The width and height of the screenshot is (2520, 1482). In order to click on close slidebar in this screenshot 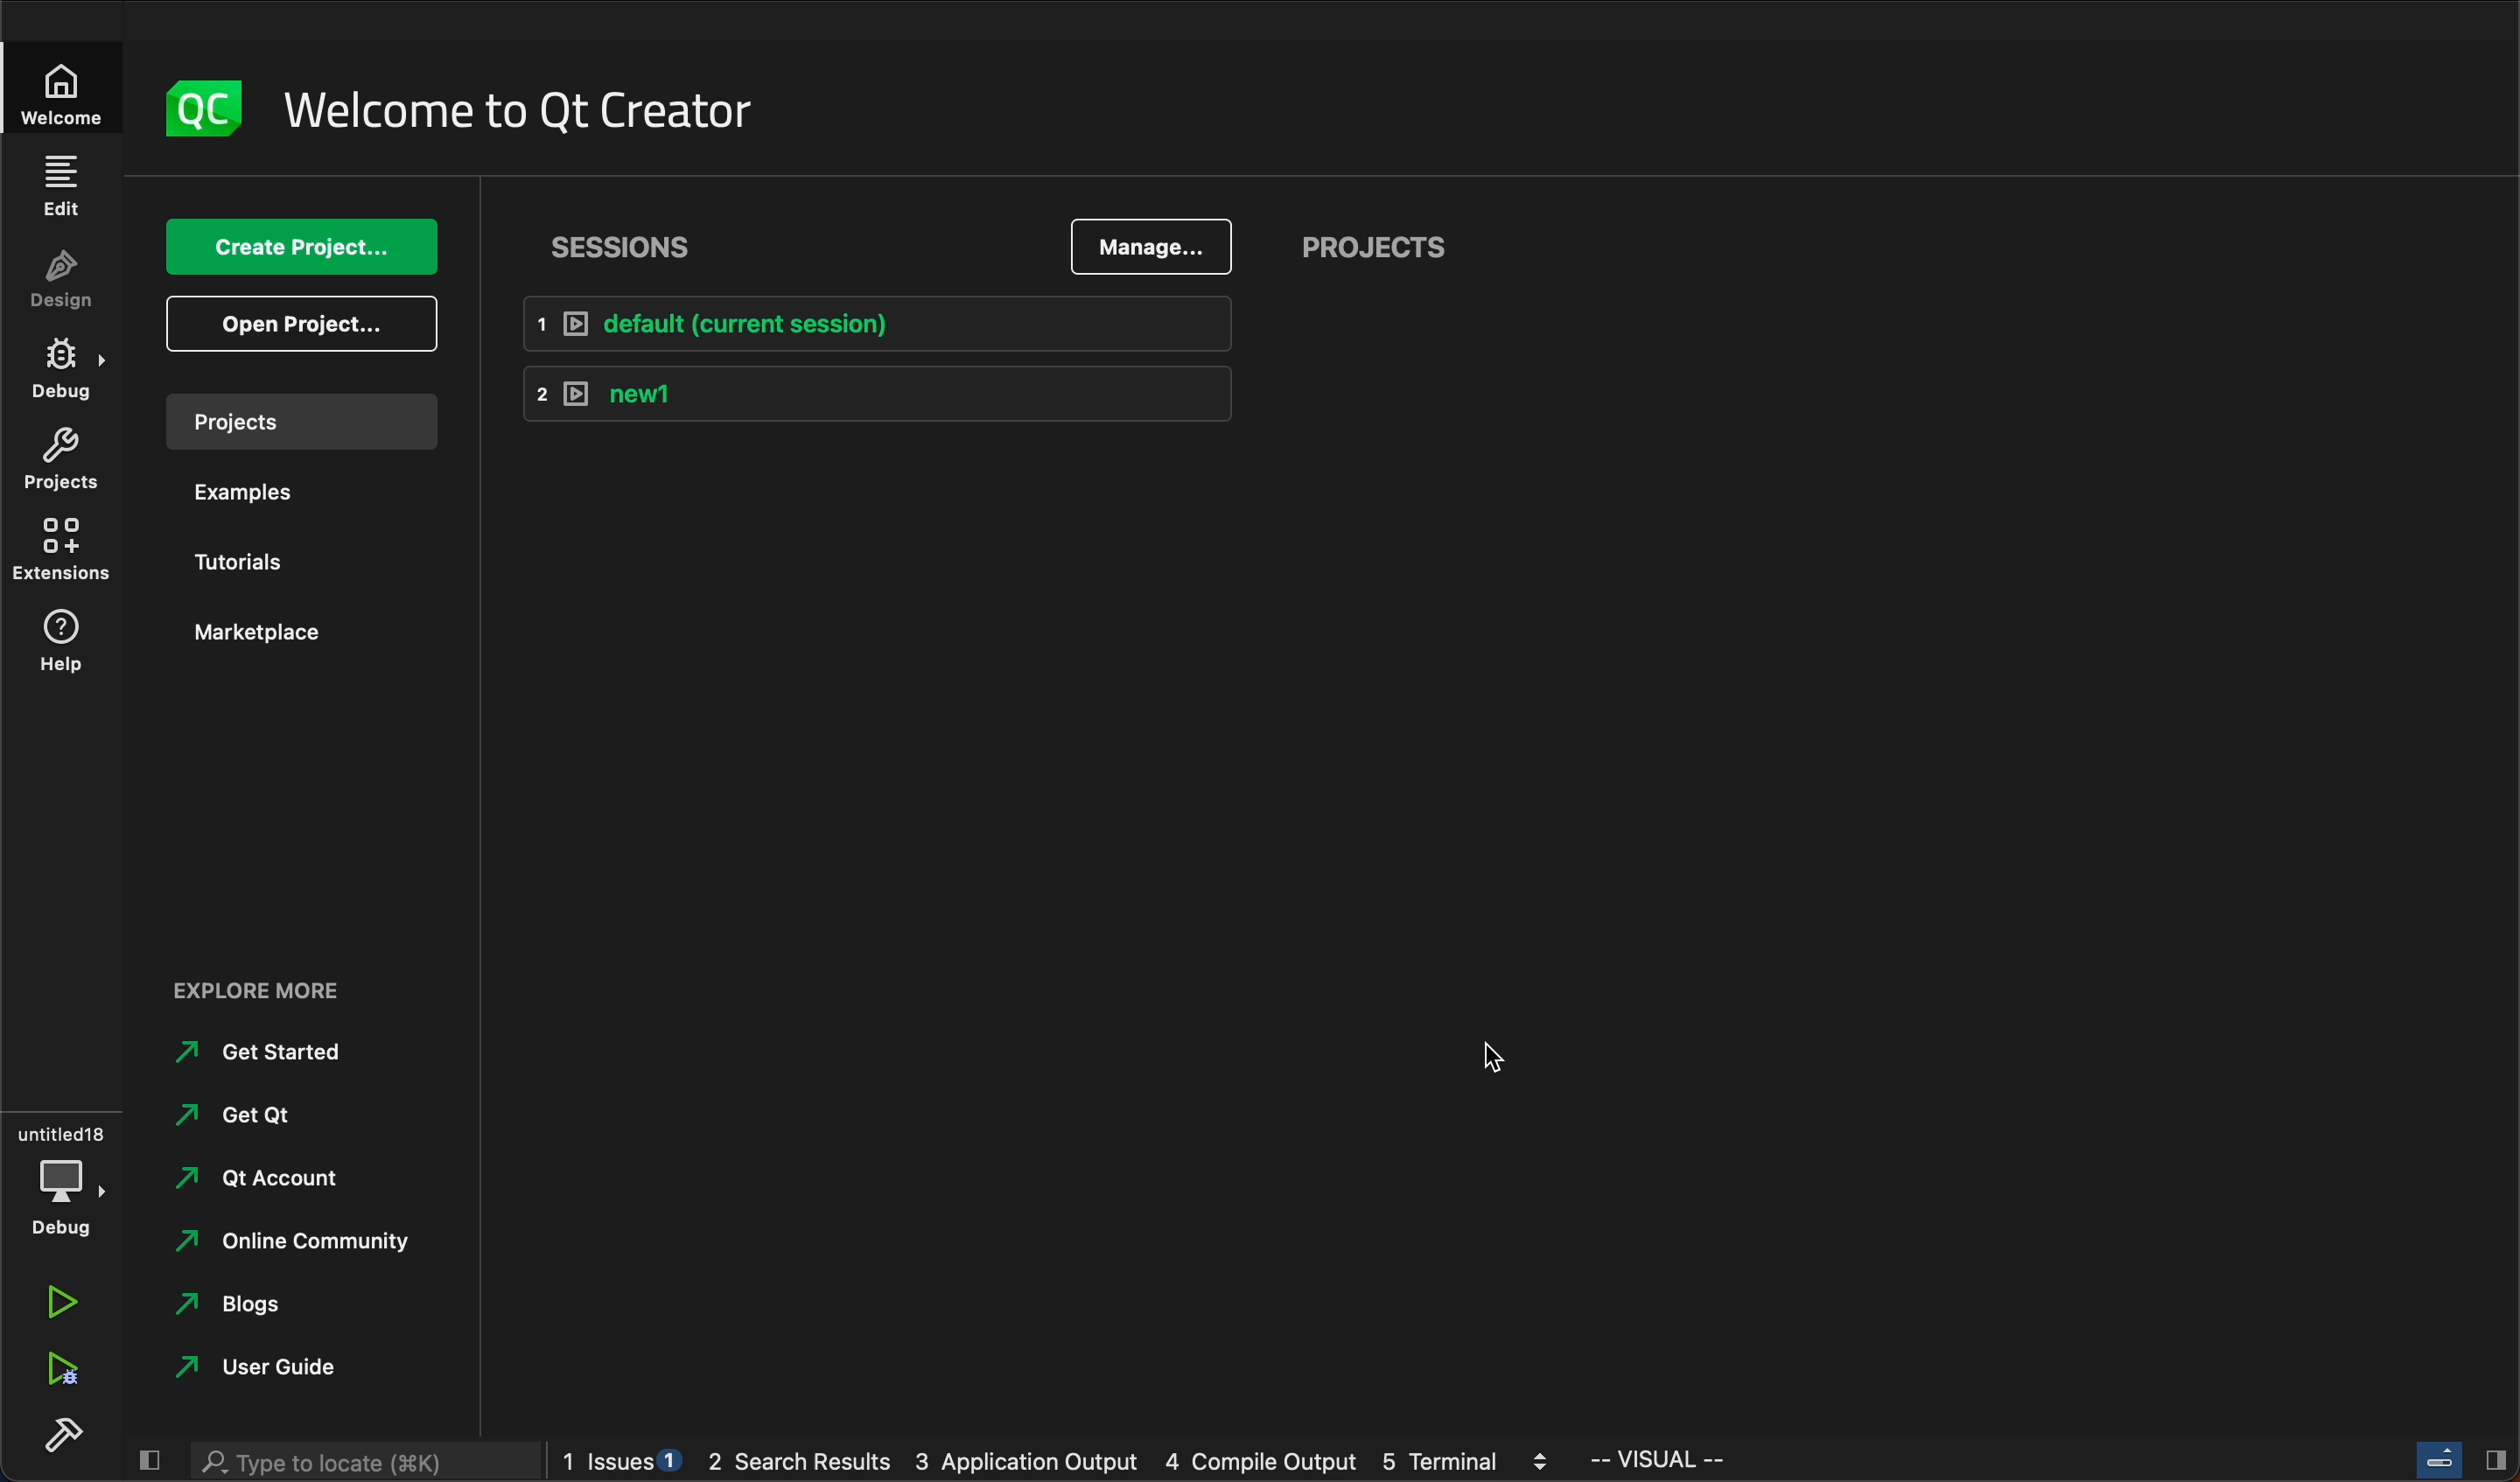, I will do `click(2465, 1463)`.